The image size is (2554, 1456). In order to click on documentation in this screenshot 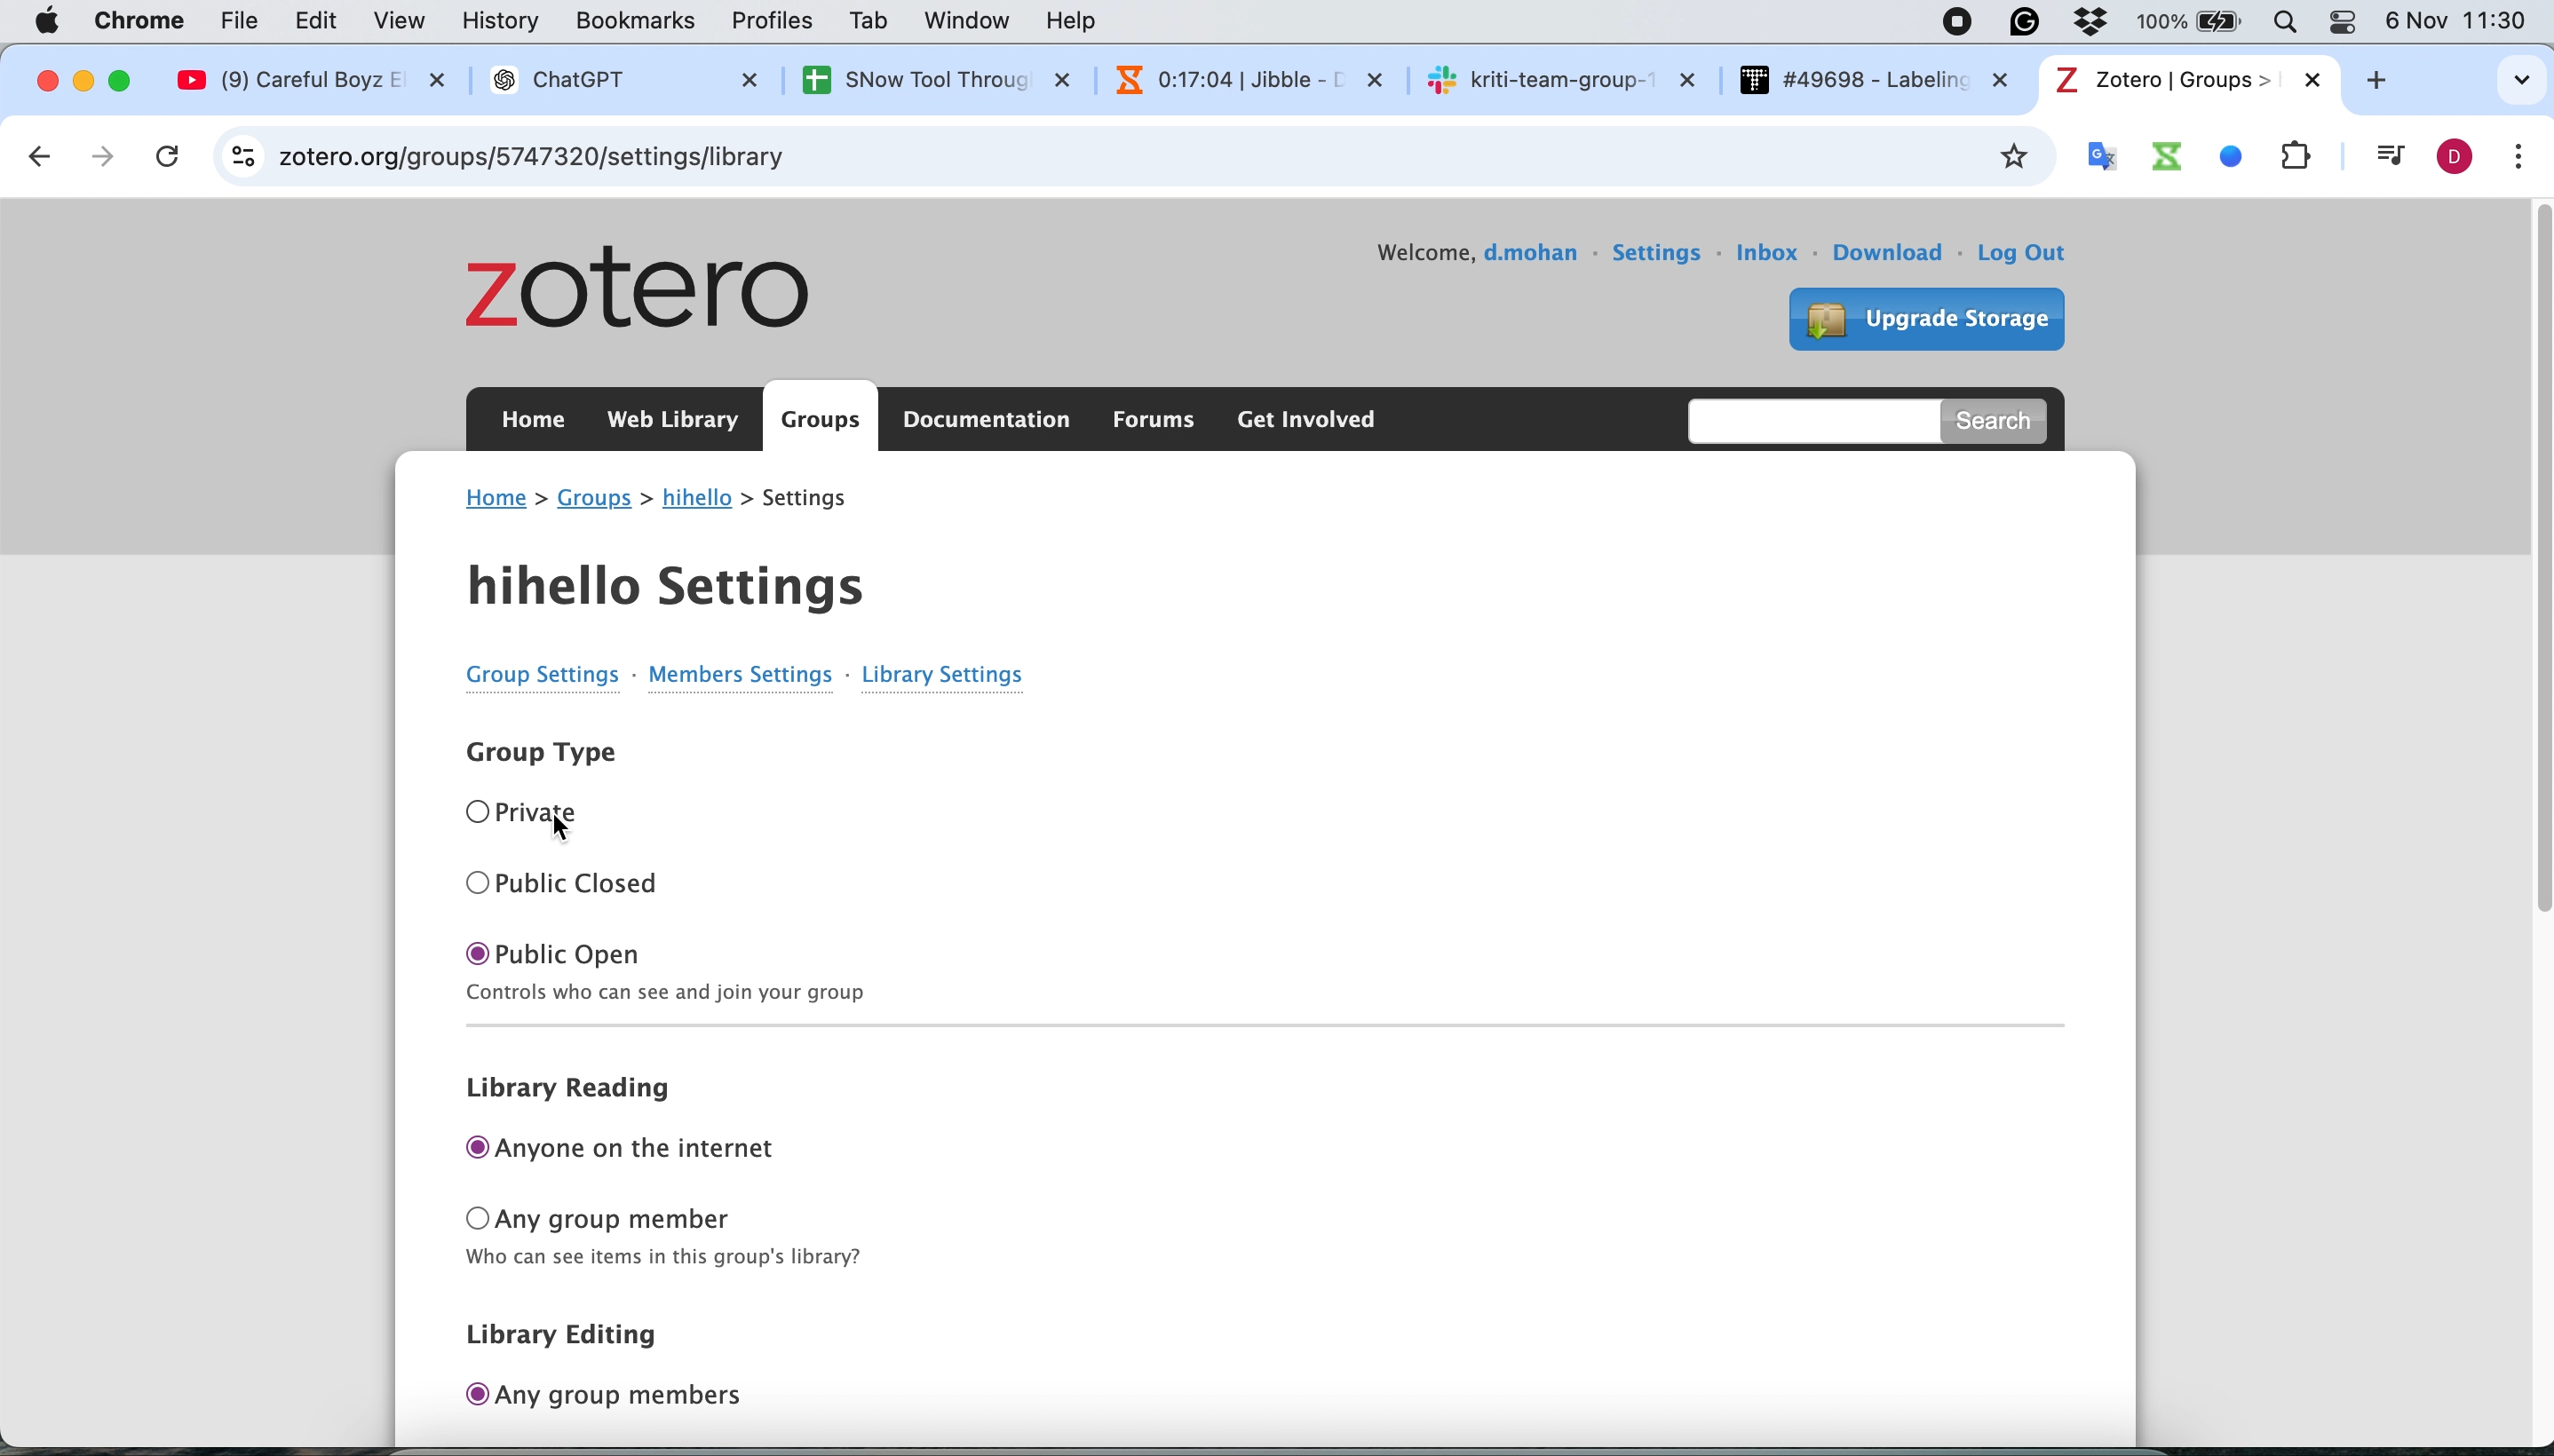, I will do `click(989, 421)`.